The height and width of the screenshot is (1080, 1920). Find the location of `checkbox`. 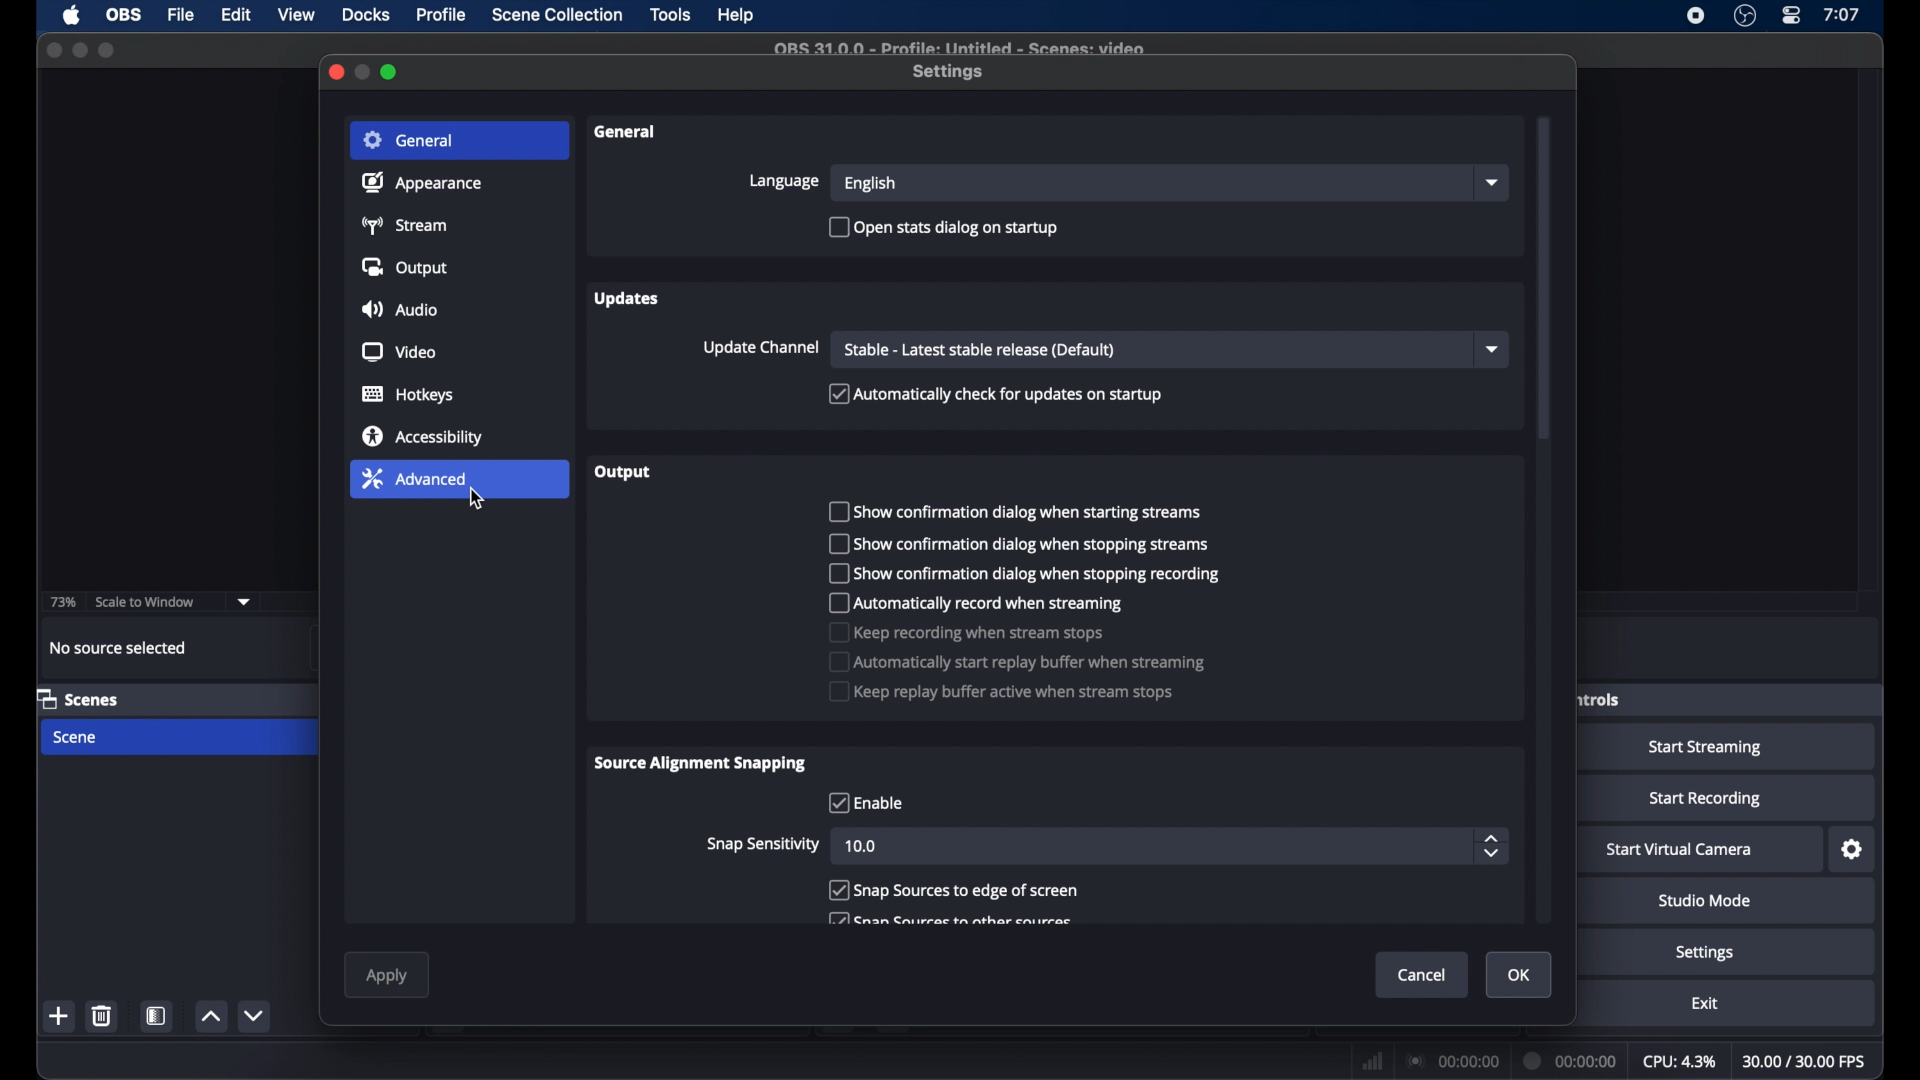

checkbox is located at coordinates (967, 632).